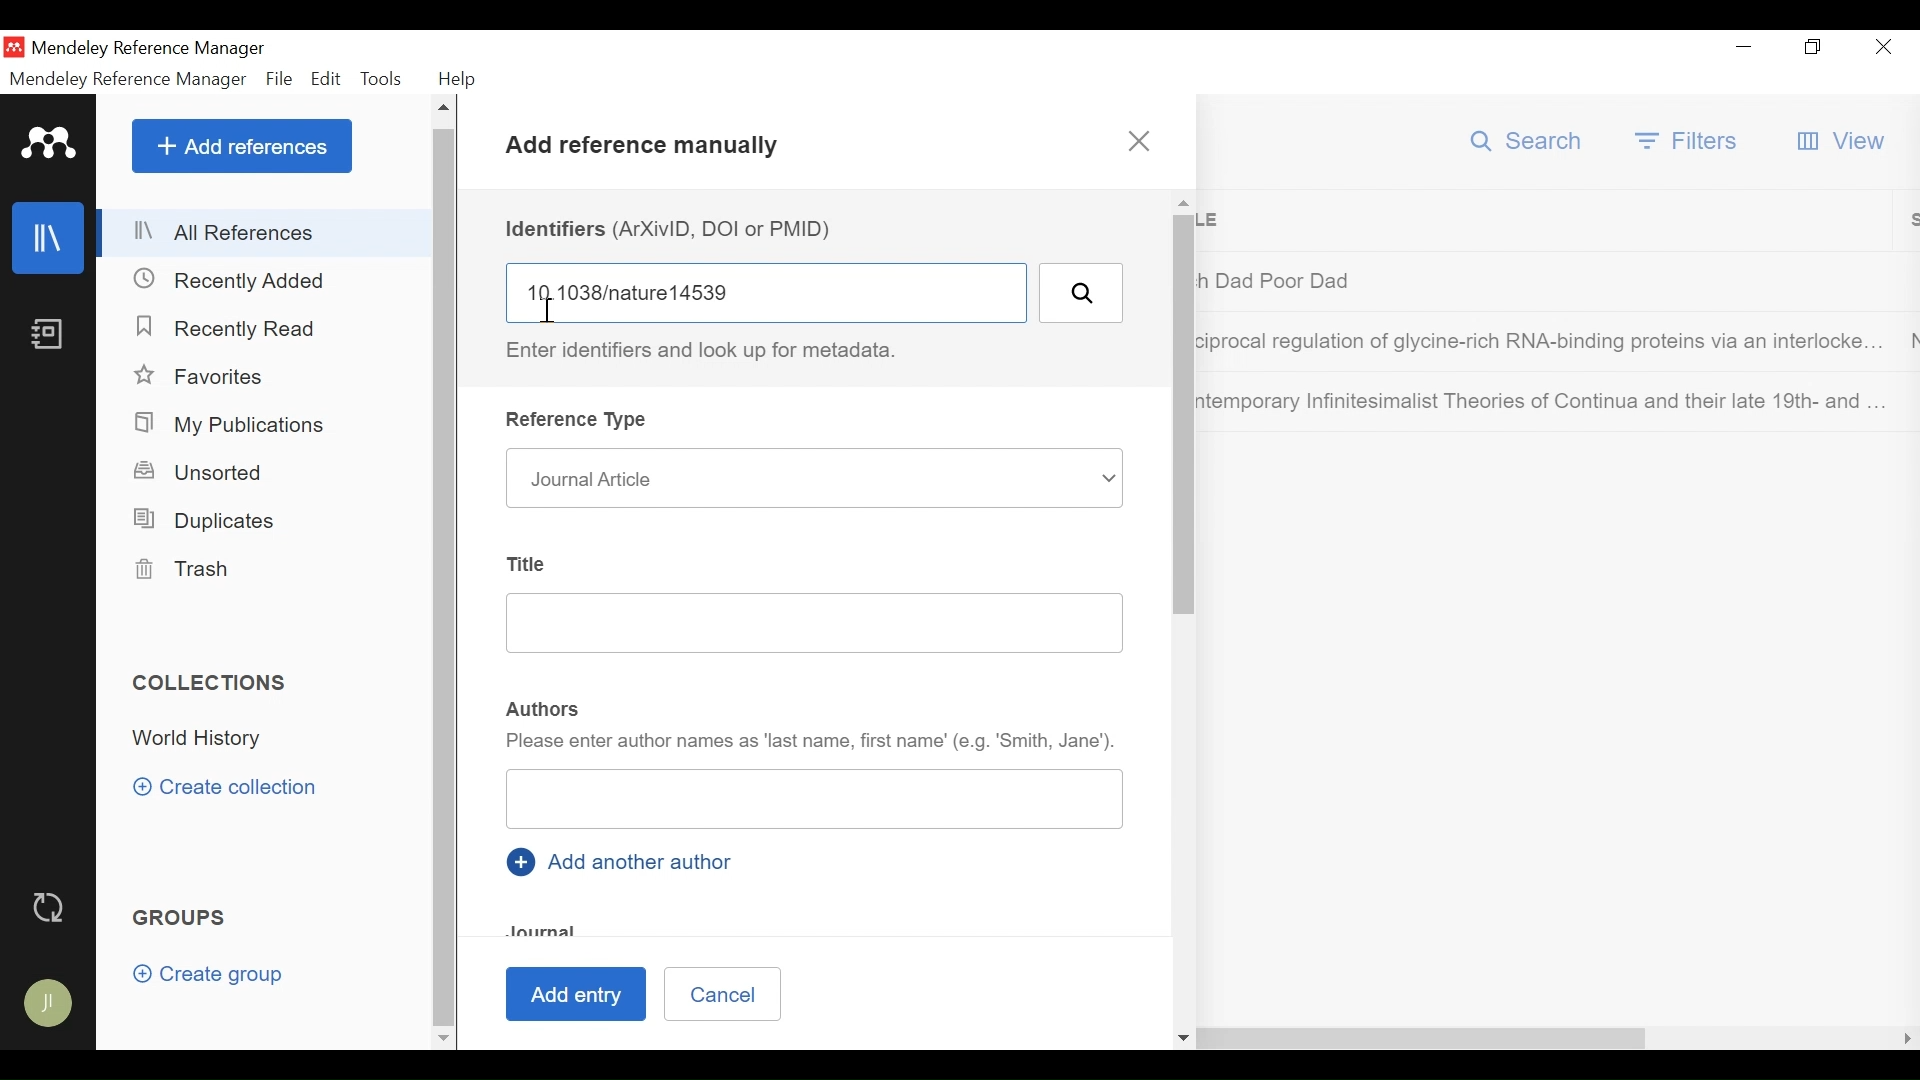 This screenshot has width=1920, height=1080. I want to click on Unsorted, so click(214, 474).